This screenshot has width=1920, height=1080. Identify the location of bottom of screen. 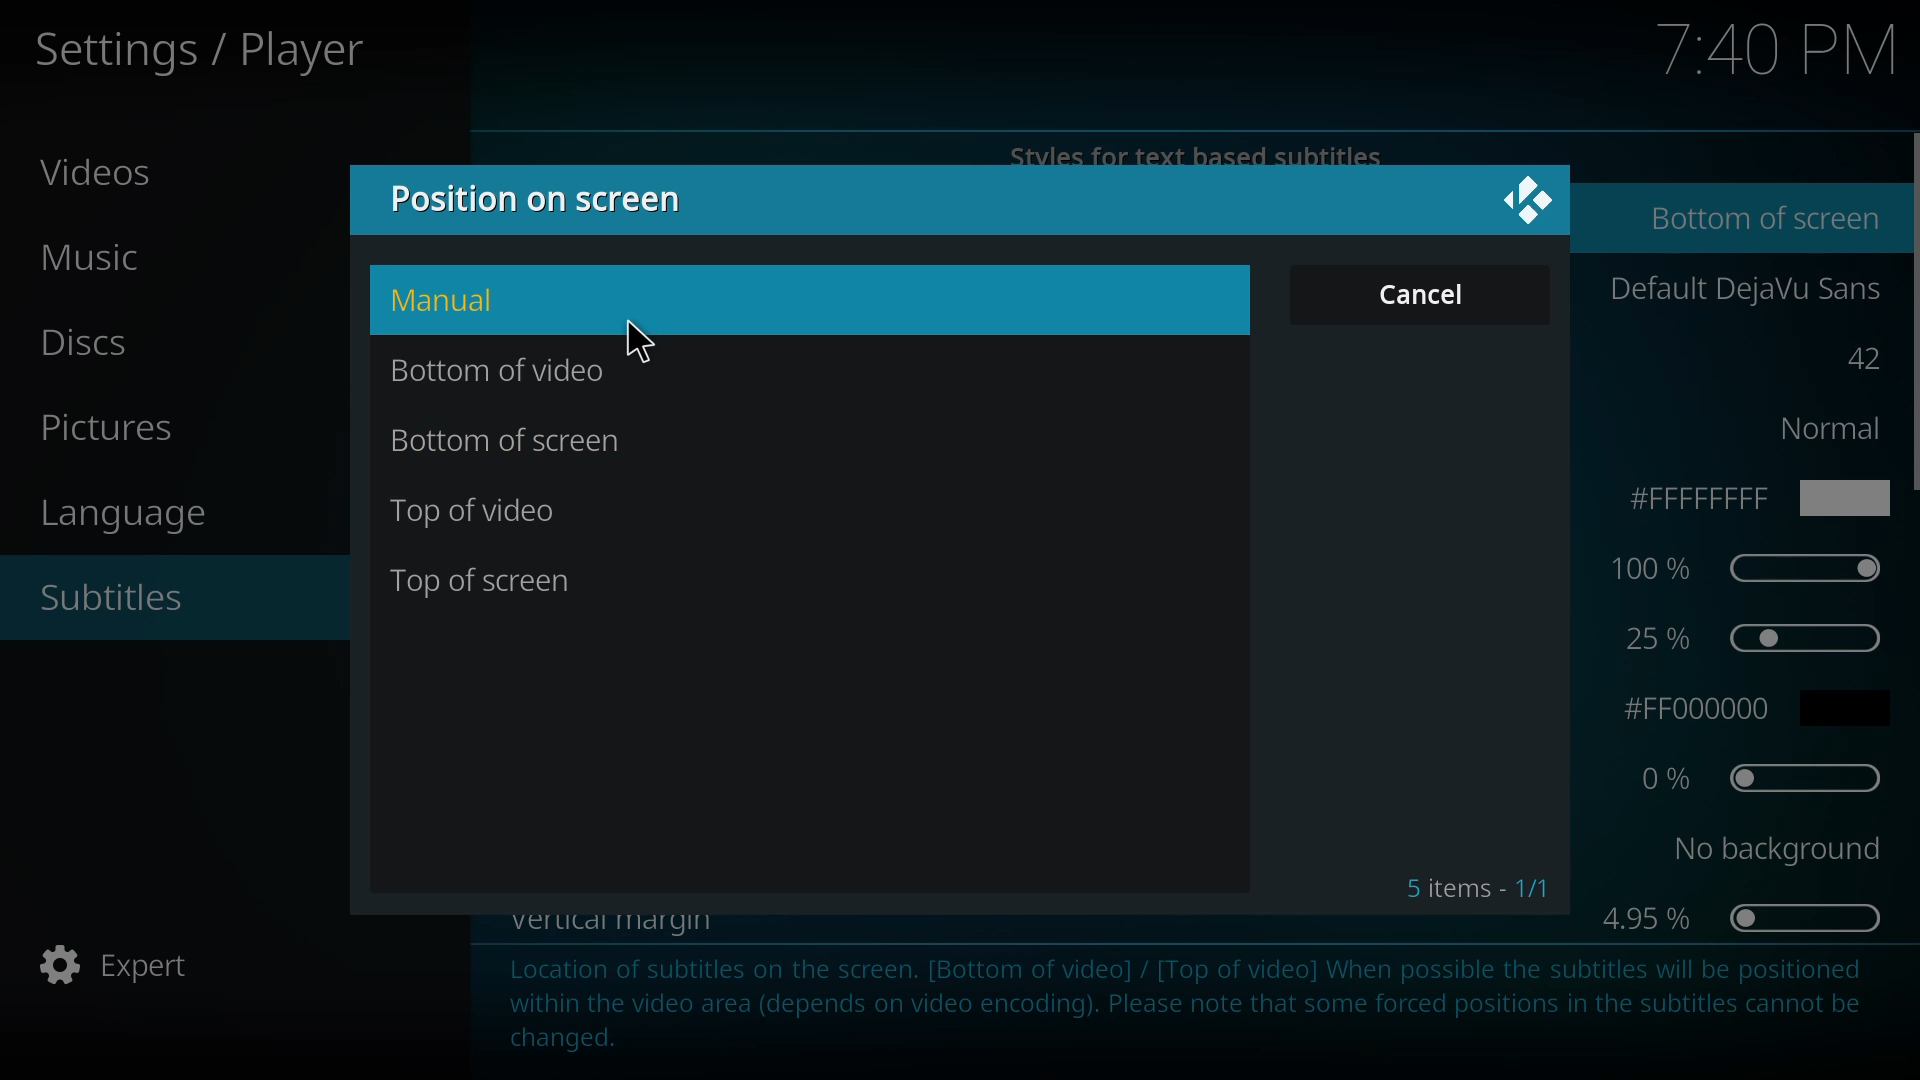
(1760, 216).